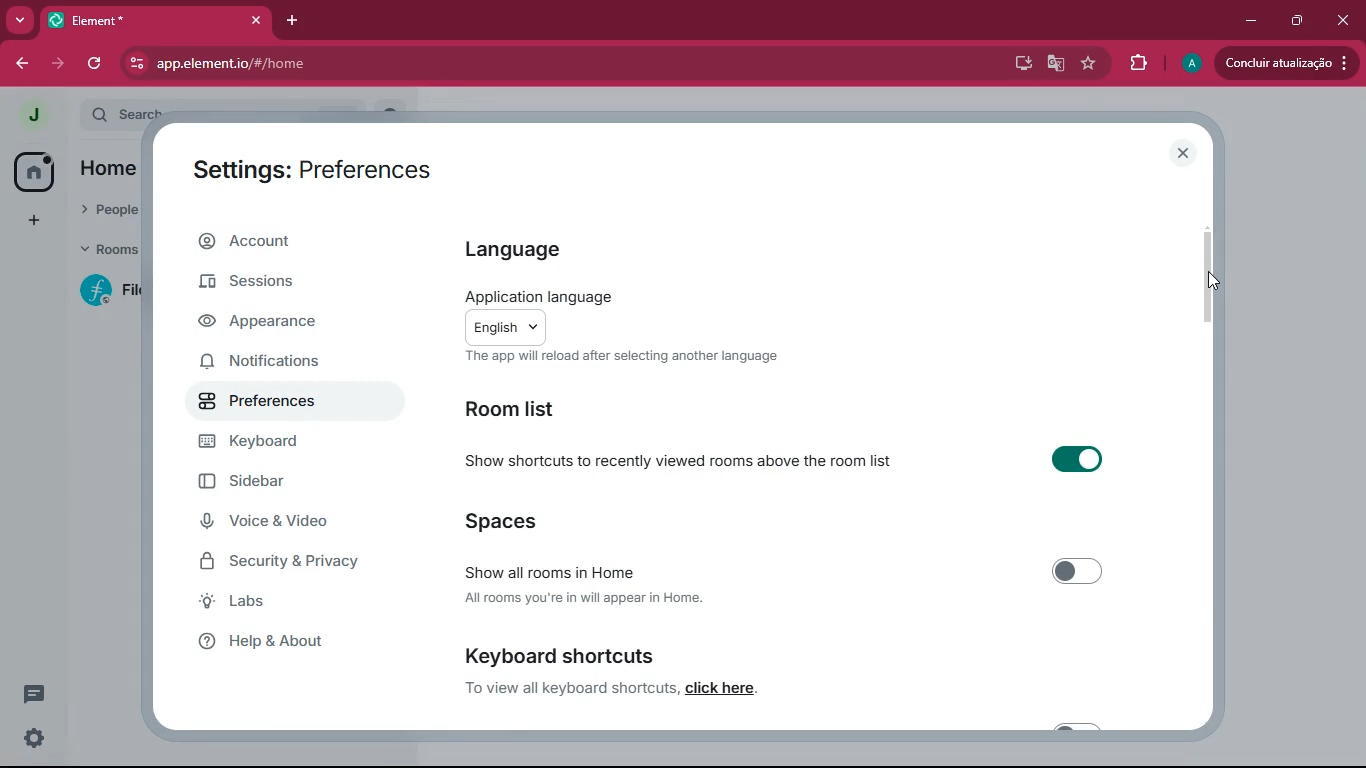 The height and width of the screenshot is (768, 1366). Describe the element at coordinates (33, 170) in the screenshot. I see `home` at that location.